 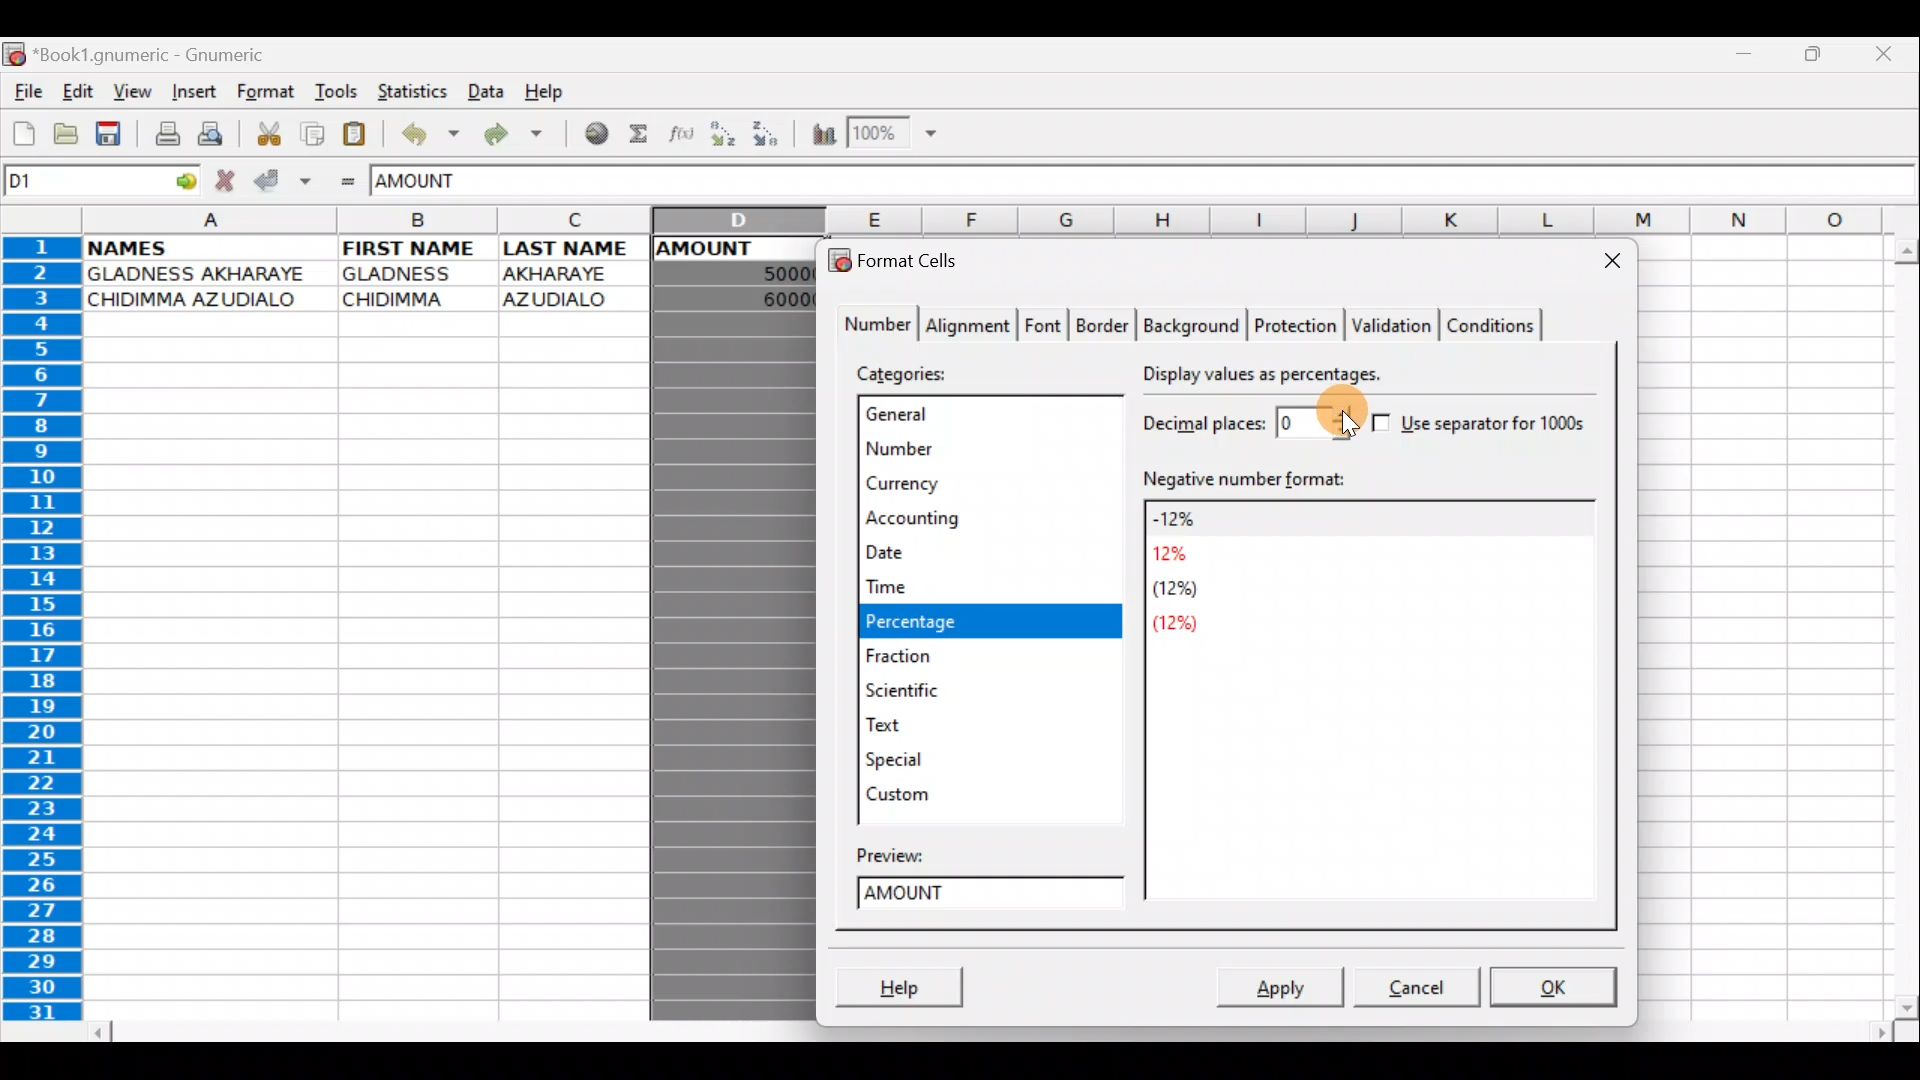 I want to click on Format cells, so click(x=904, y=258).